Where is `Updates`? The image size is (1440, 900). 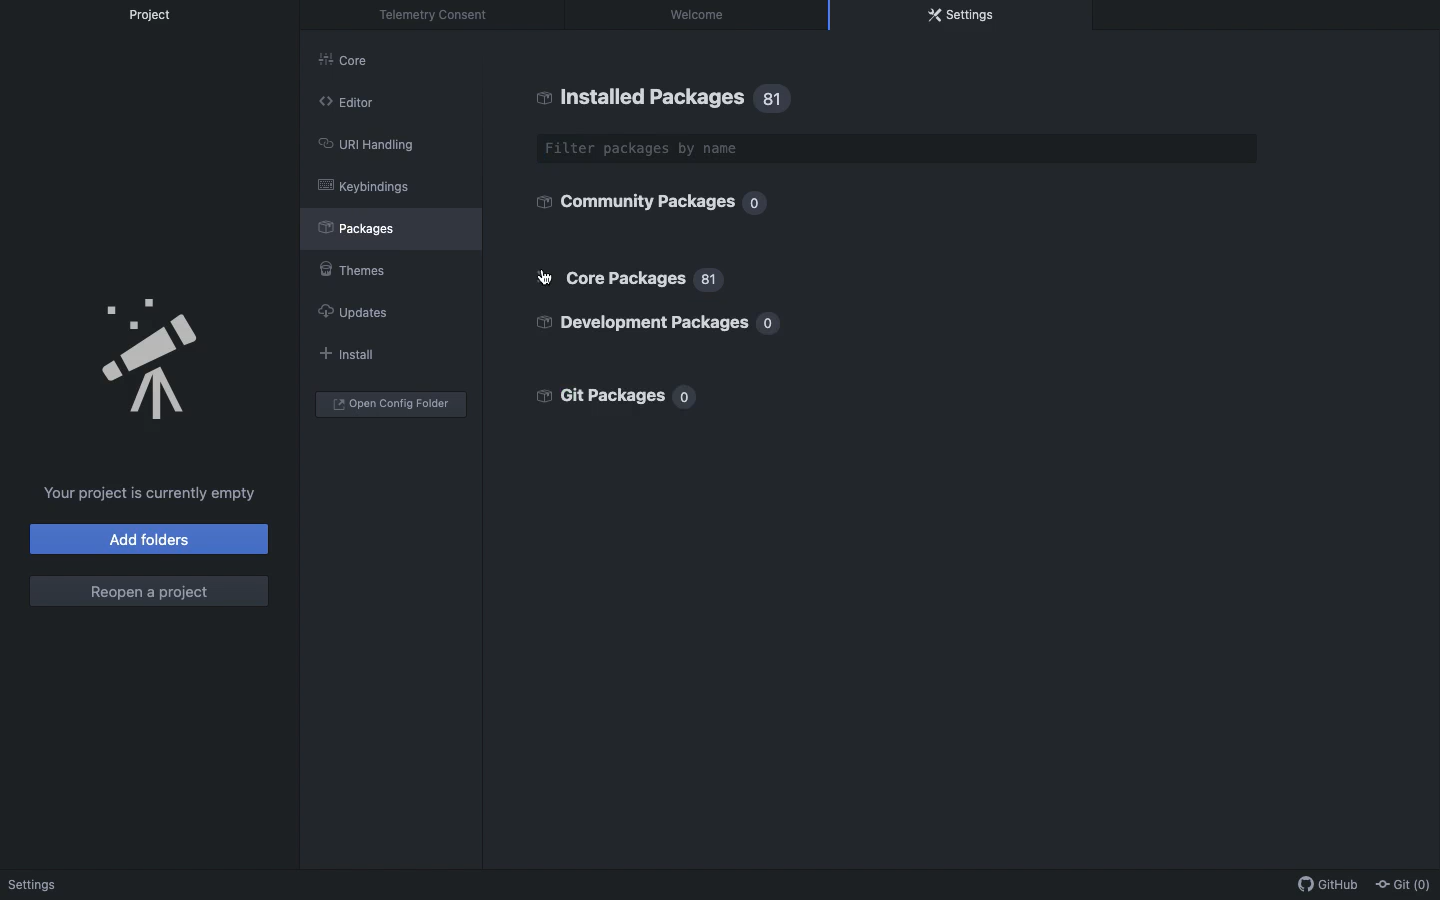 Updates is located at coordinates (351, 312).